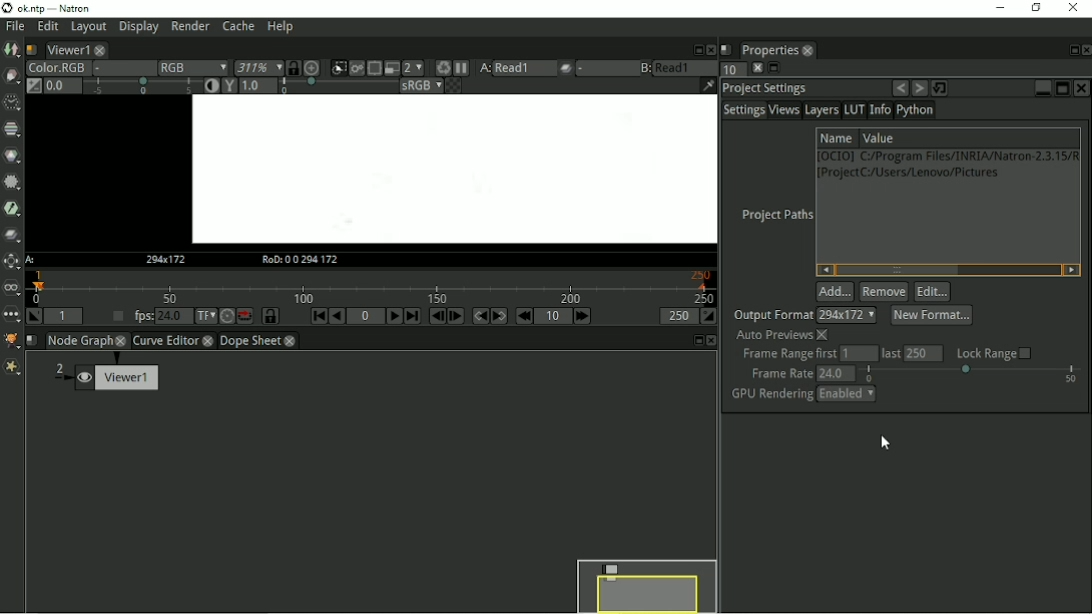 Image resolution: width=1092 pixels, height=614 pixels. Describe the element at coordinates (756, 68) in the screenshot. I see `Close` at that location.